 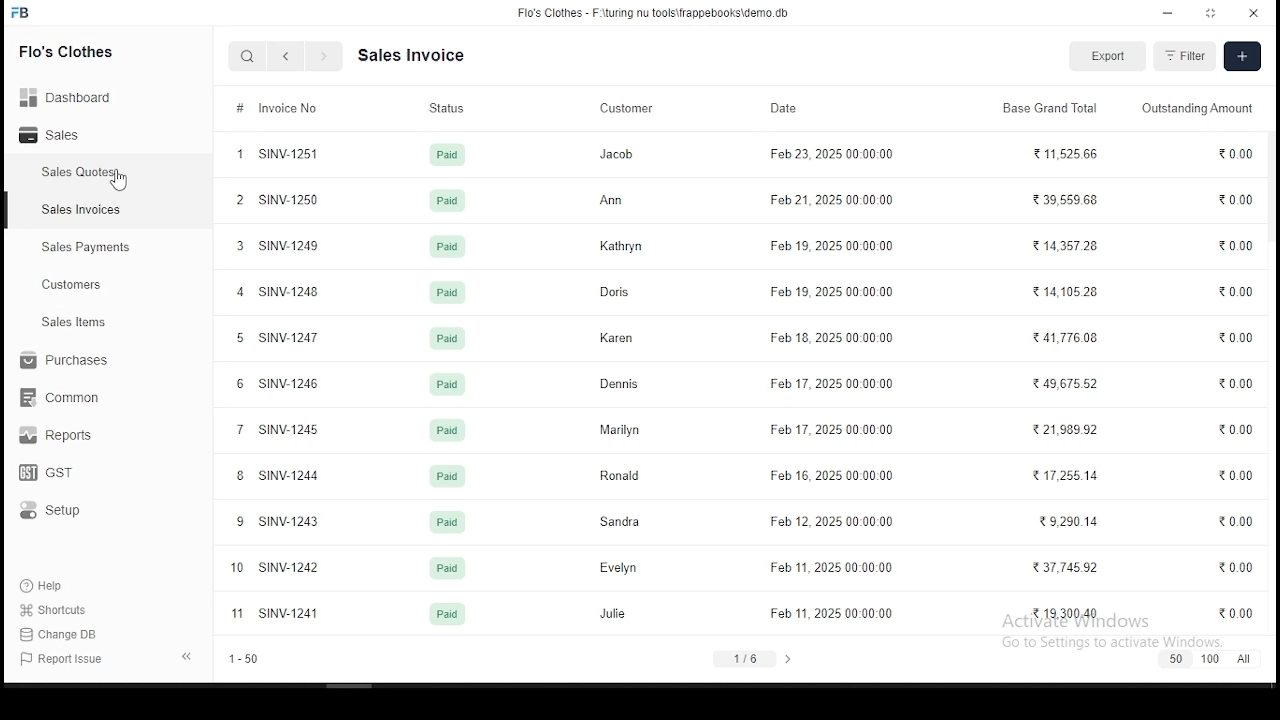 I want to click on 9 SINV-1243, so click(x=276, y=521).